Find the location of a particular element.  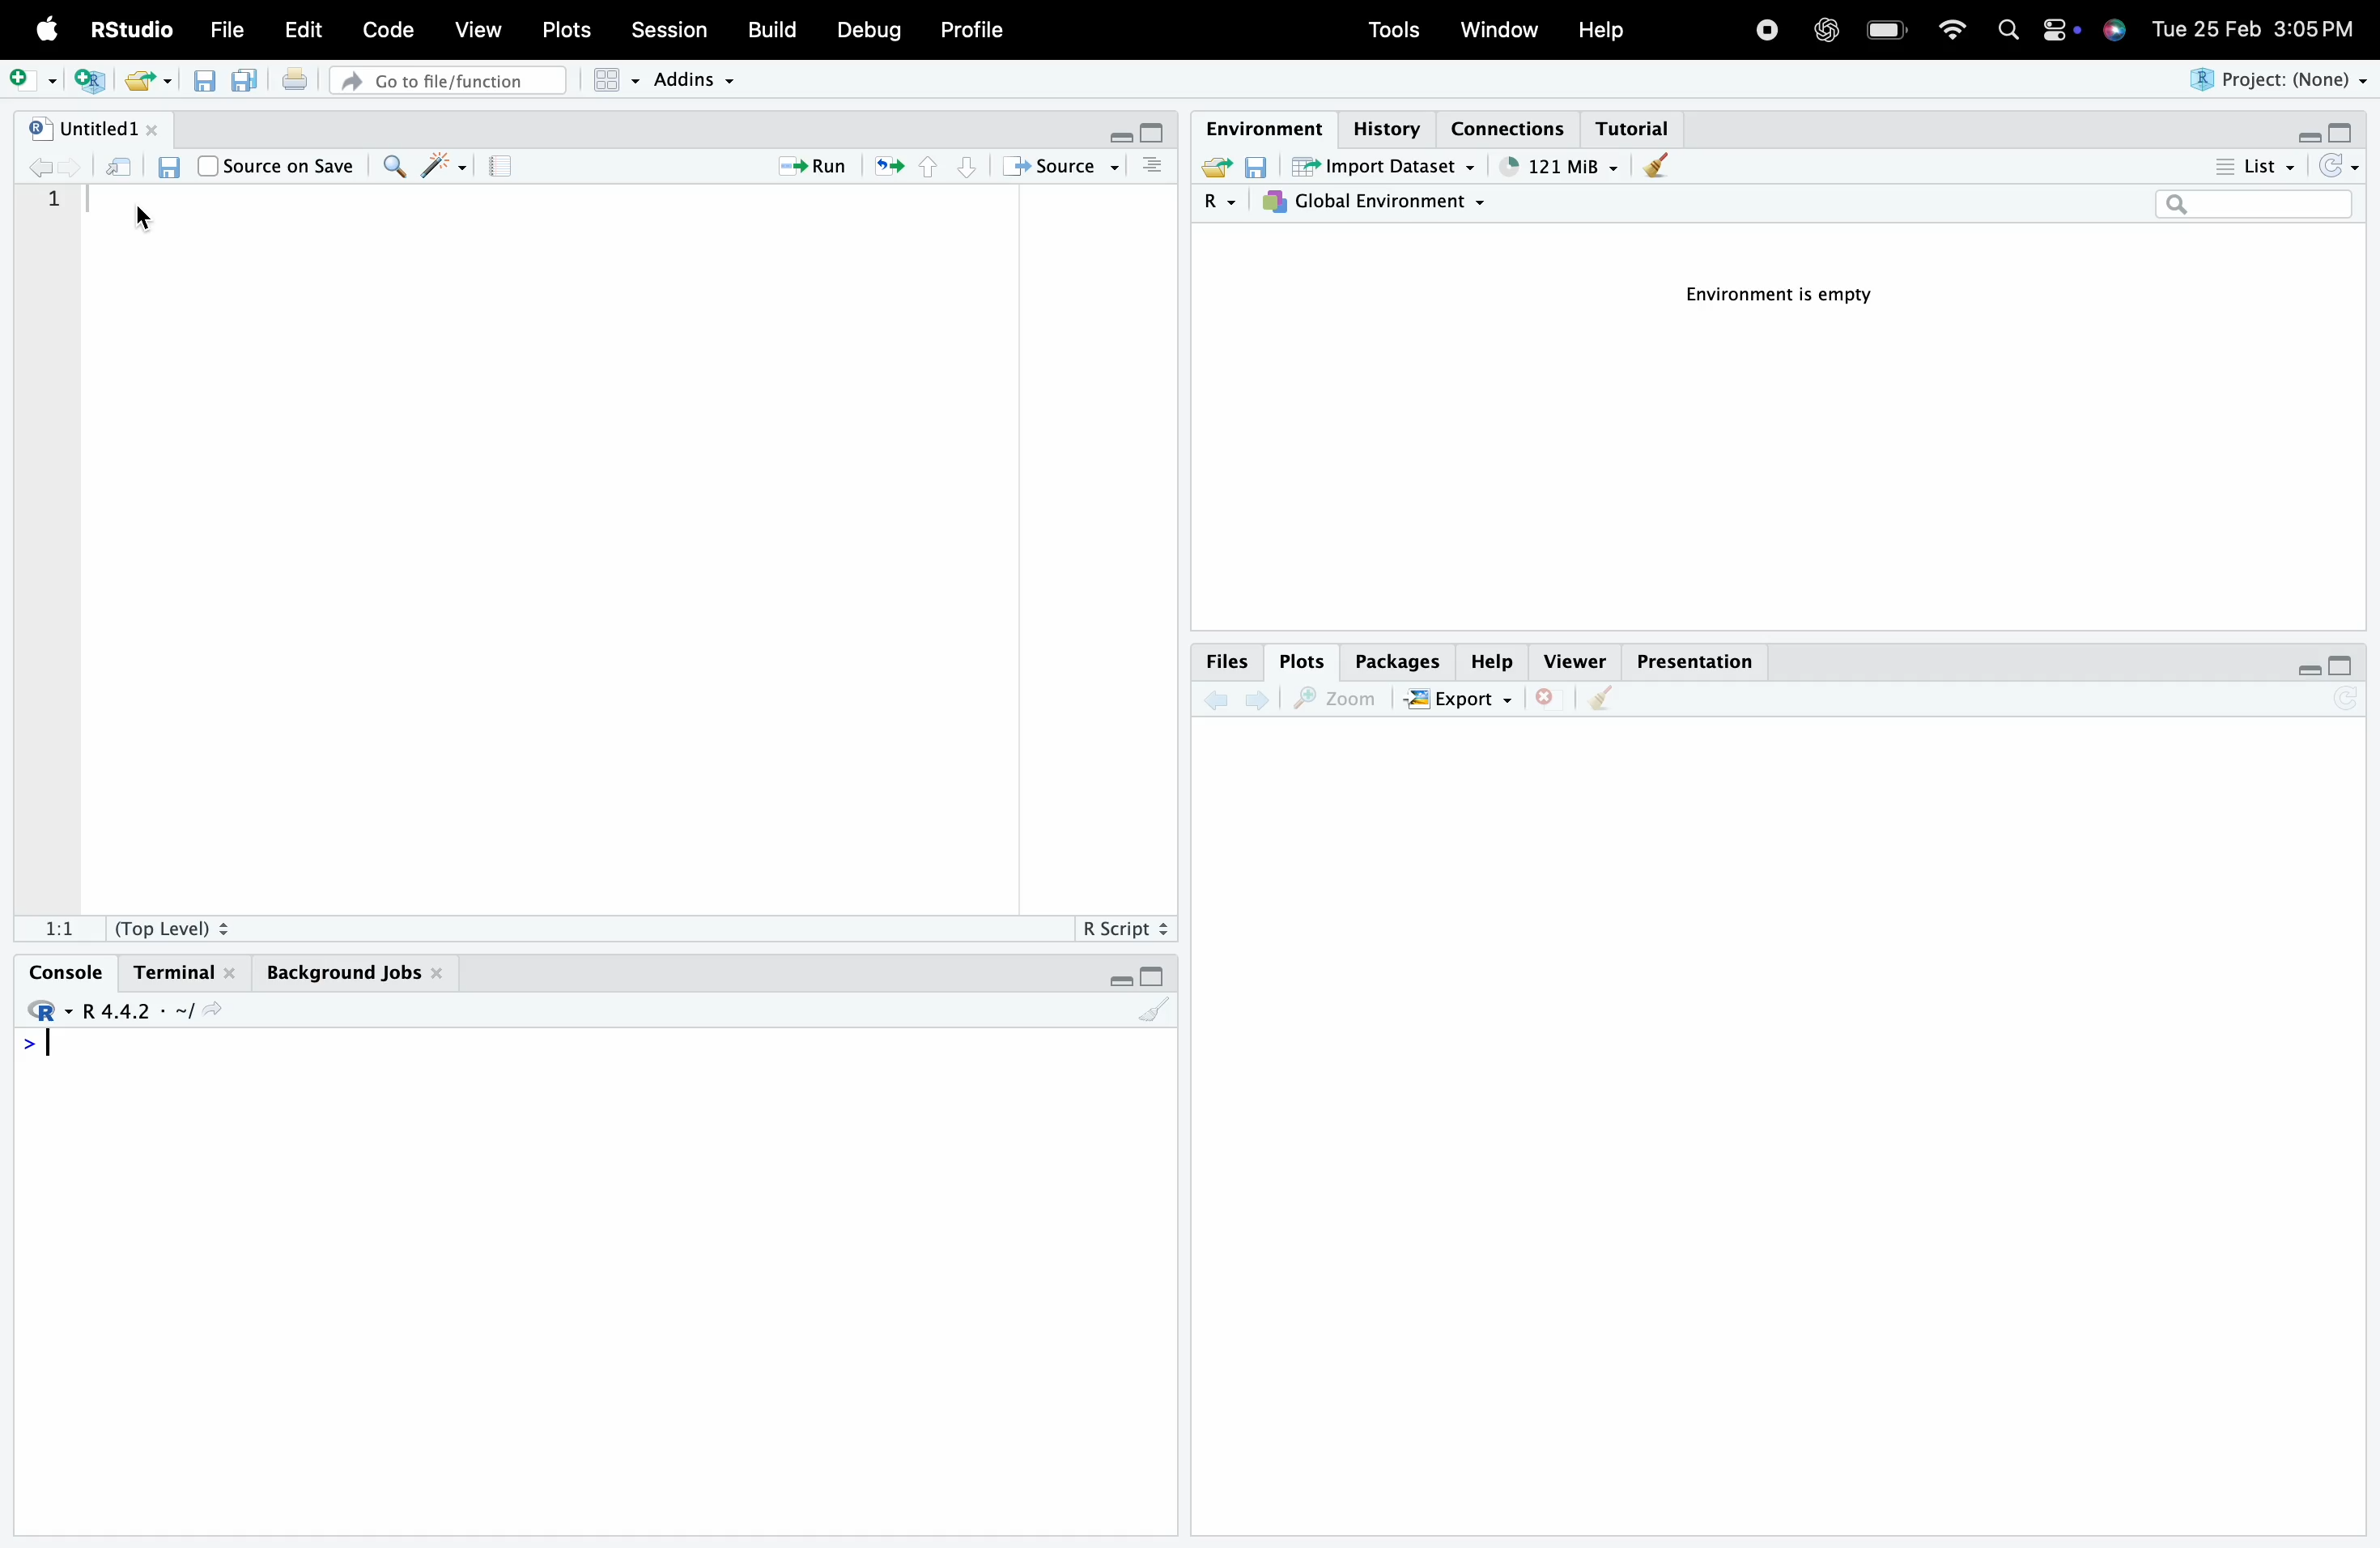

Import Dataset is located at coordinates (1385, 167).